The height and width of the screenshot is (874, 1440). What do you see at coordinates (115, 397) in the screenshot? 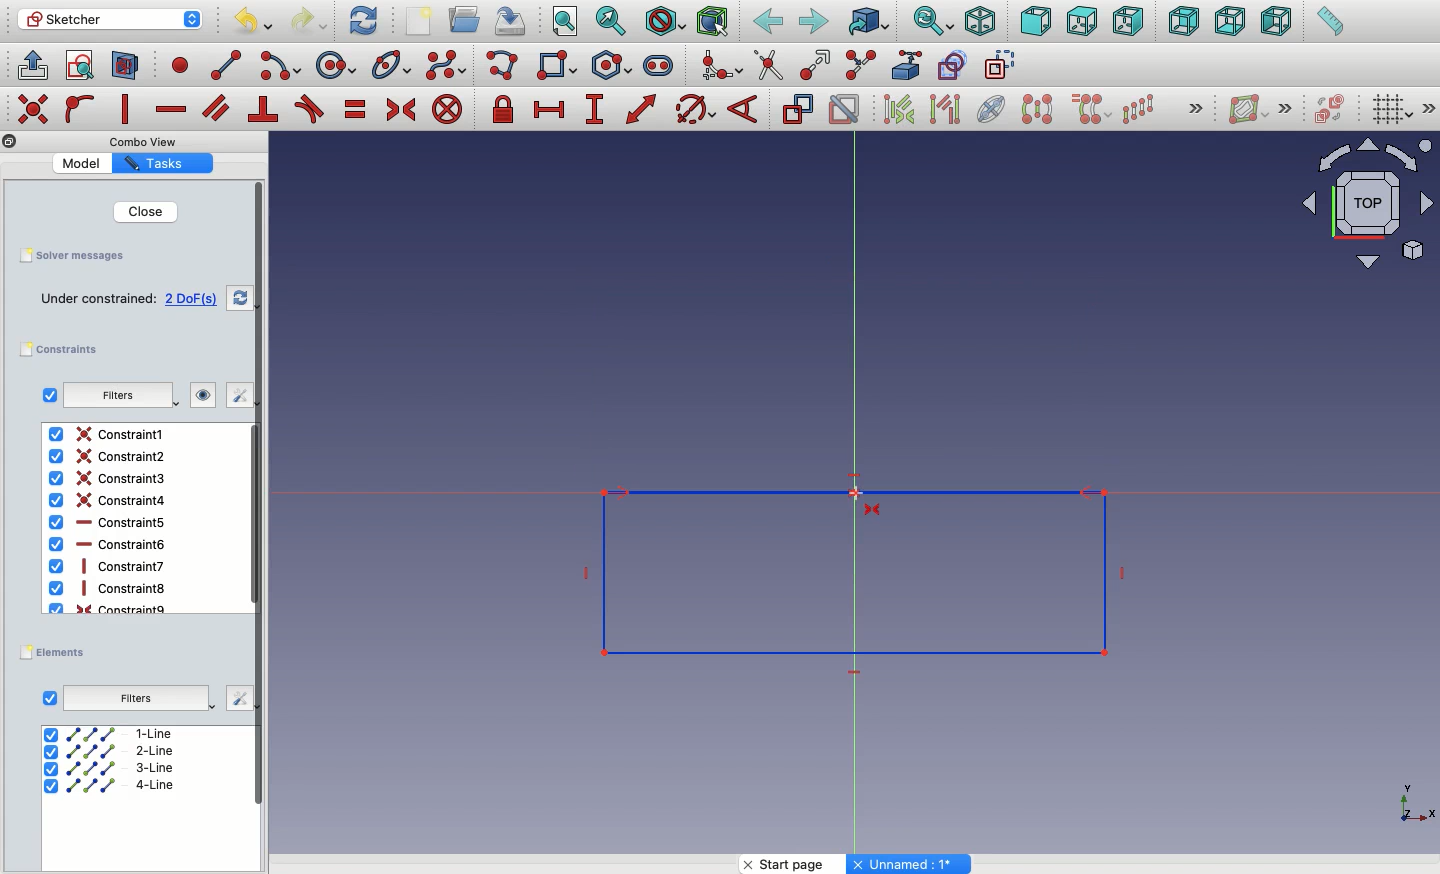
I see `filters` at bounding box center [115, 397].